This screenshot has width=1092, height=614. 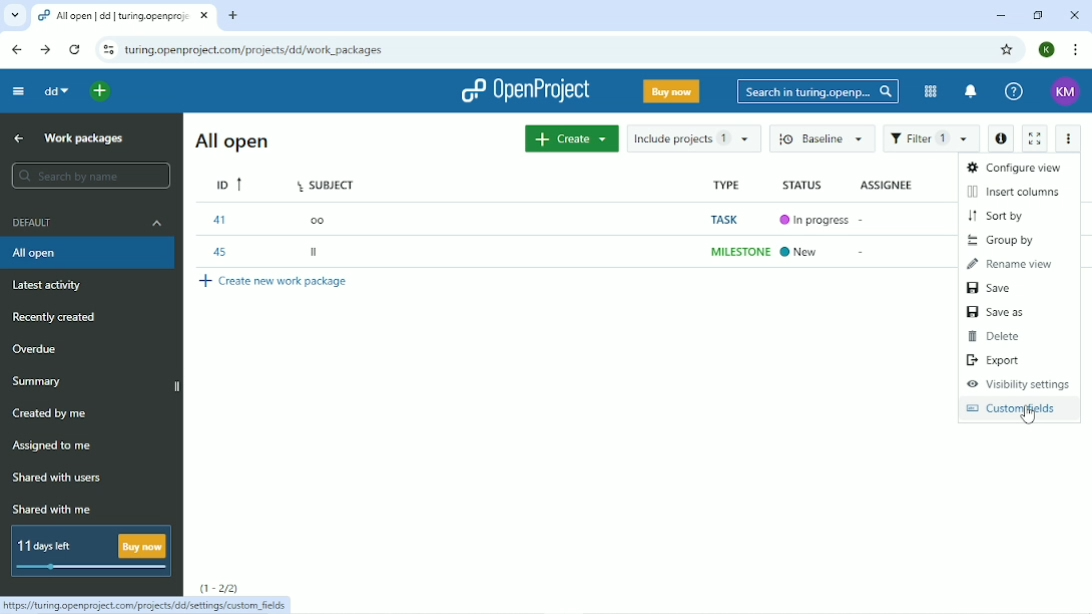 What do you see at coordinates (990, 288) in the screenshot?
I see `Save` at bounding box center [990, 288].